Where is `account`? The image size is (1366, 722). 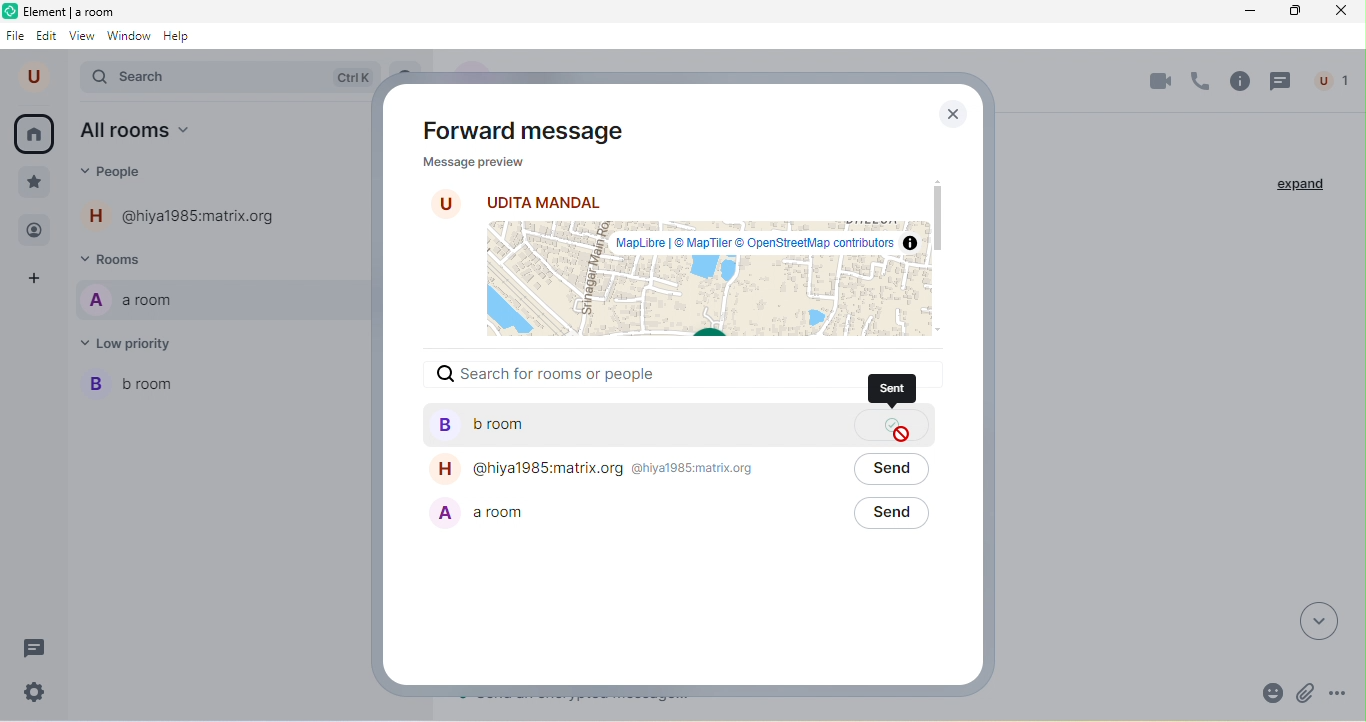 account is located at coordinates (38, 76).